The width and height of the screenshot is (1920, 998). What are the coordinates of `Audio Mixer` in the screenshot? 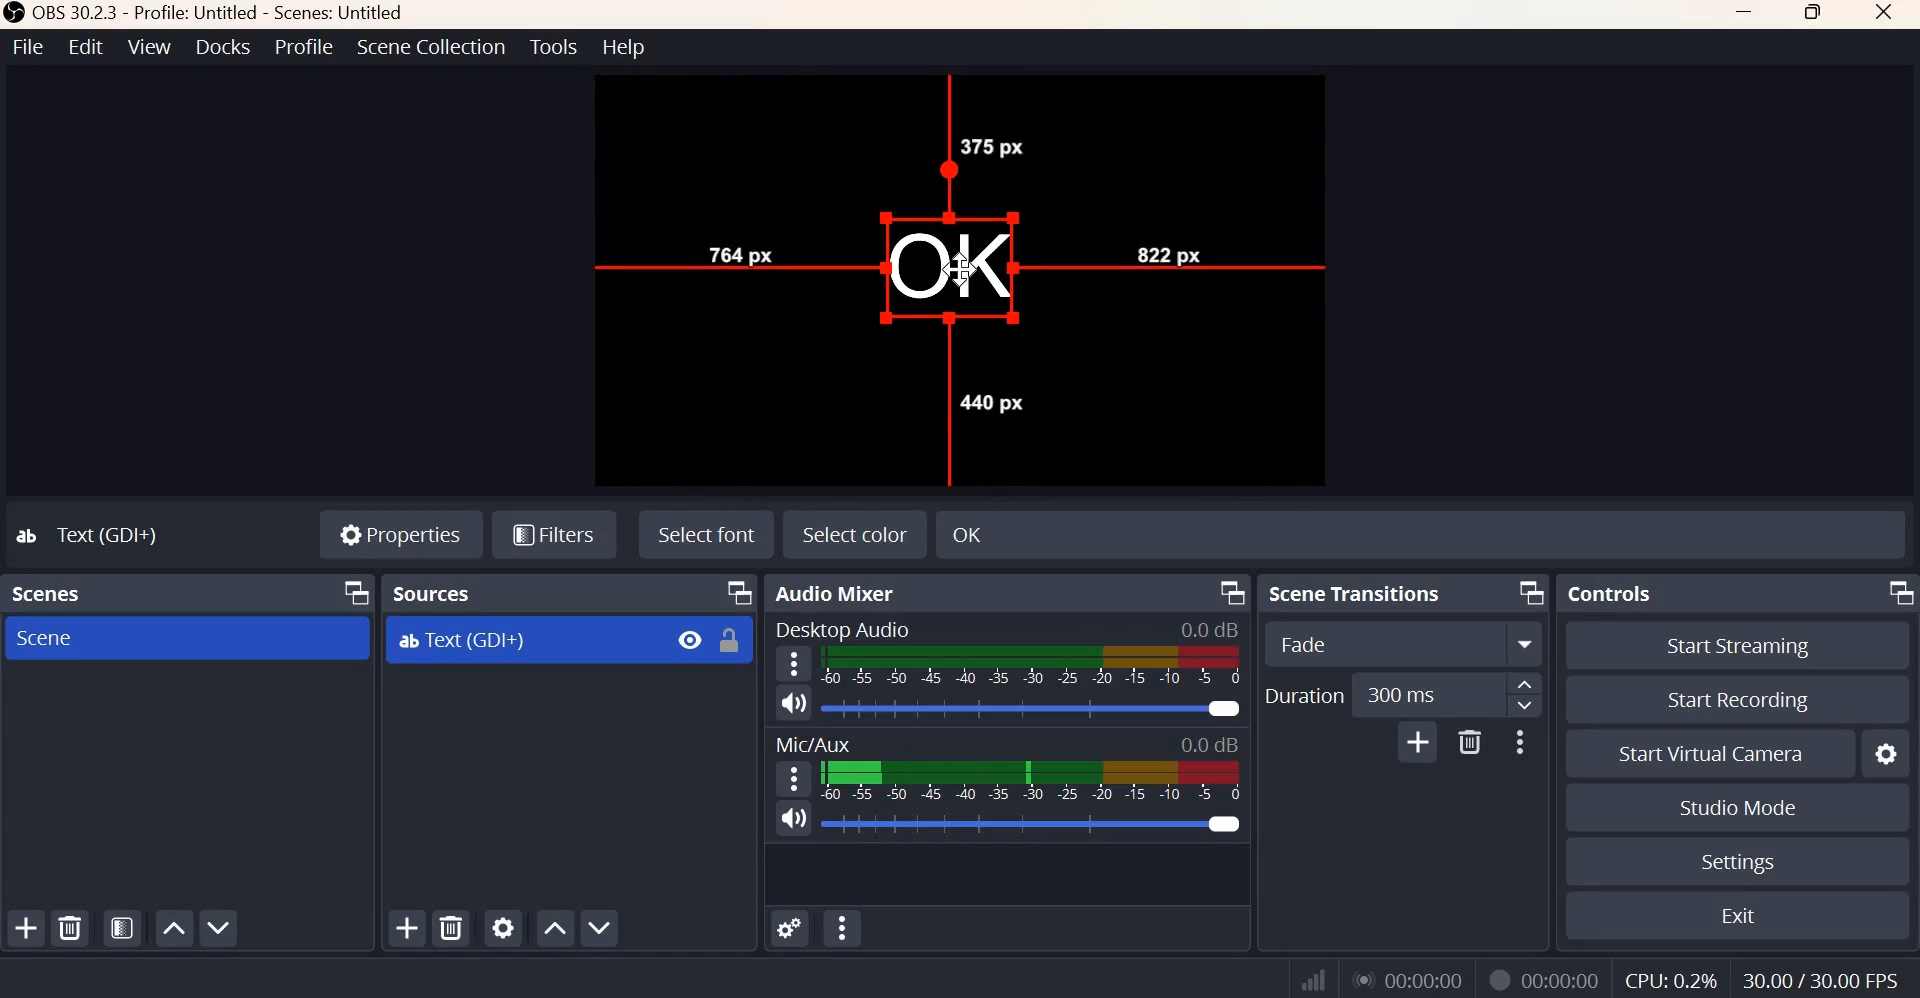 It's located at (839, 593).